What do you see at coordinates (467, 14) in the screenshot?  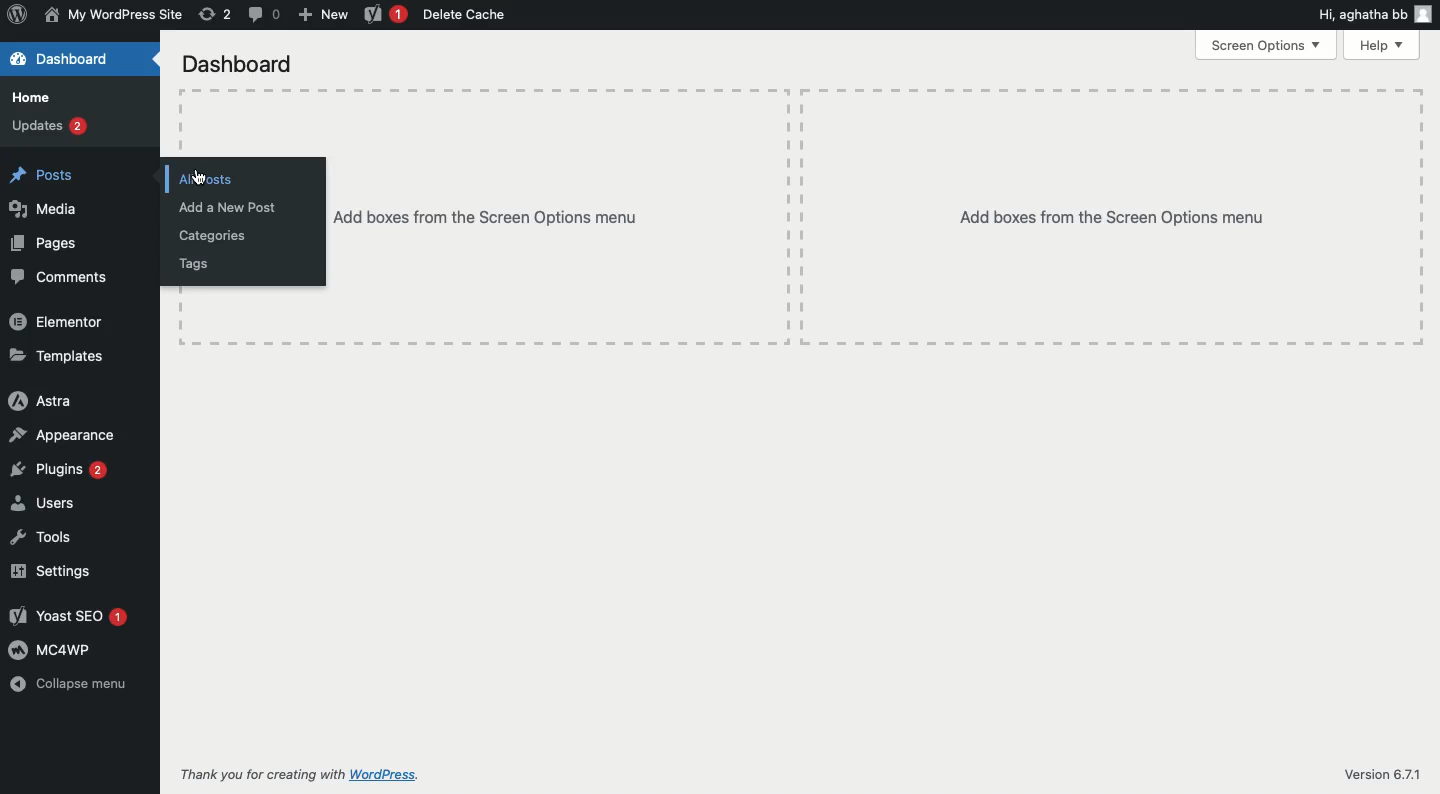 I see `Delete cache` at bounding box center [467, 14].